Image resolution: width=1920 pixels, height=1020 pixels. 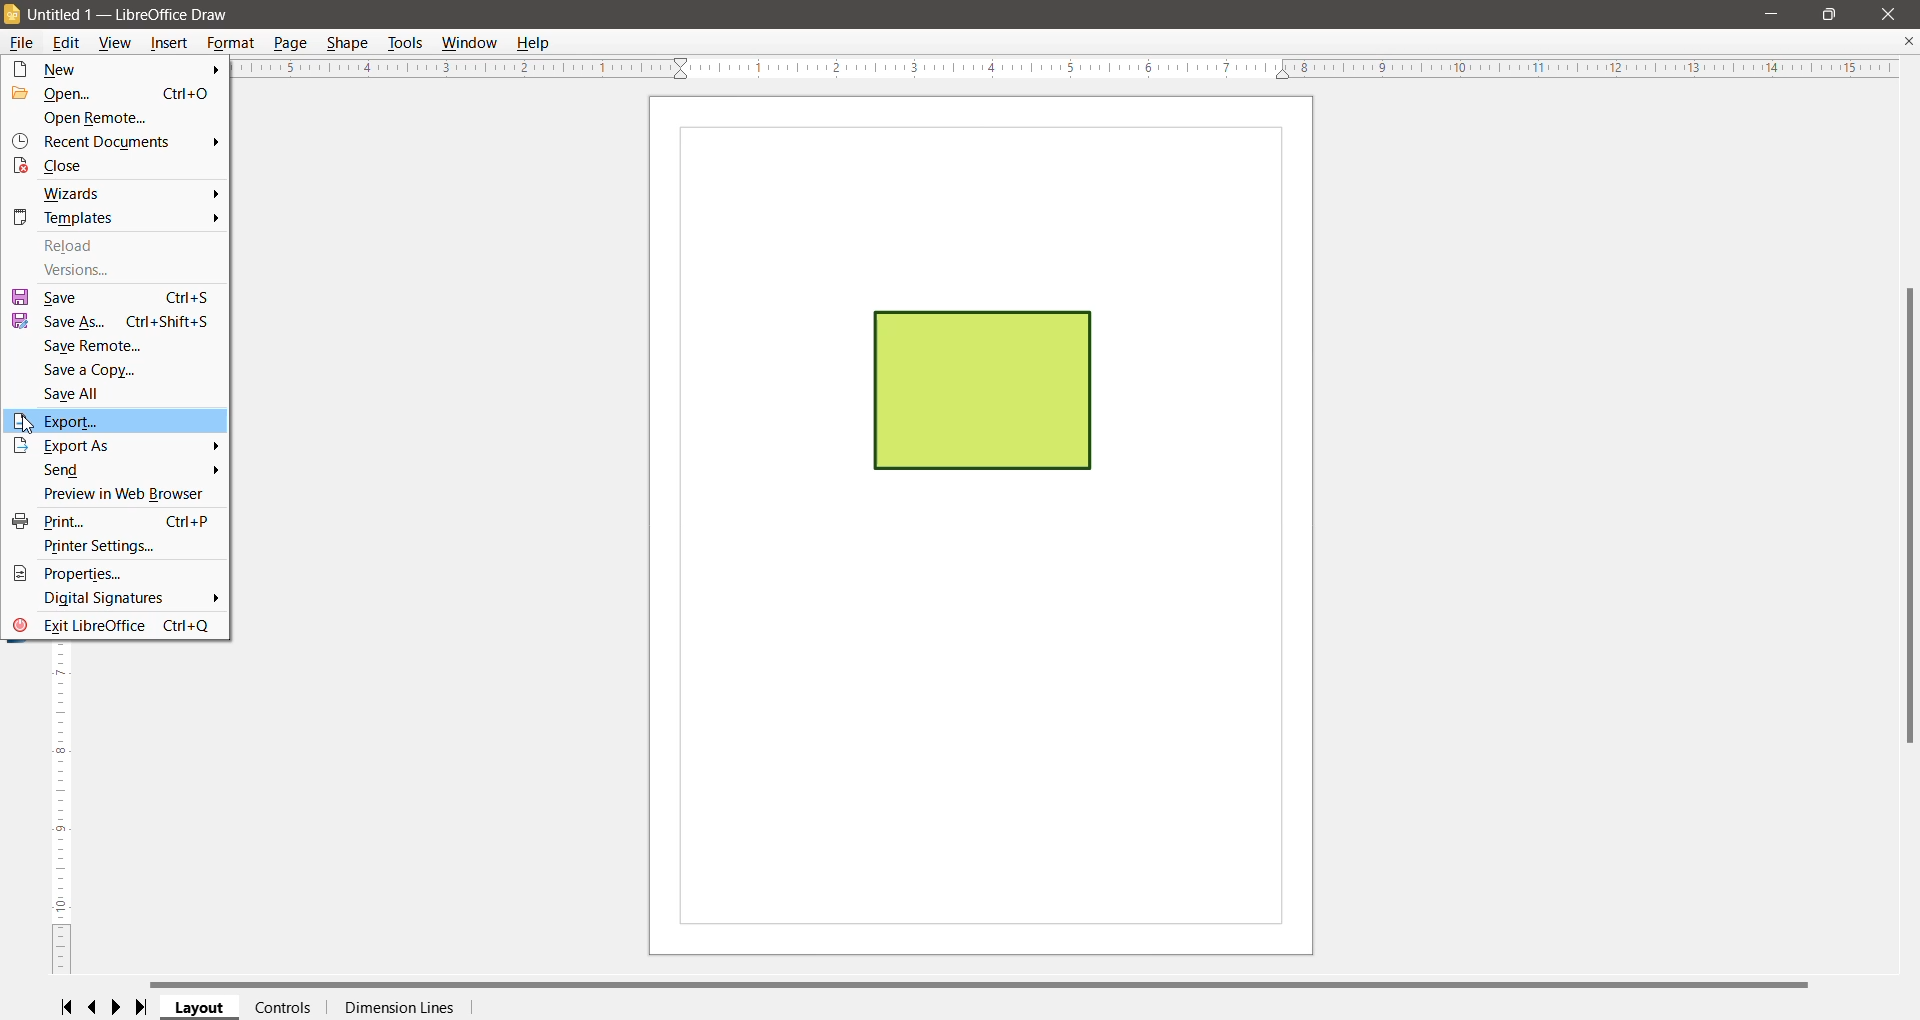 What do you see at coordinates (215, 70) in the screenshot?
I see `More options` at bounding box center [215, 70].